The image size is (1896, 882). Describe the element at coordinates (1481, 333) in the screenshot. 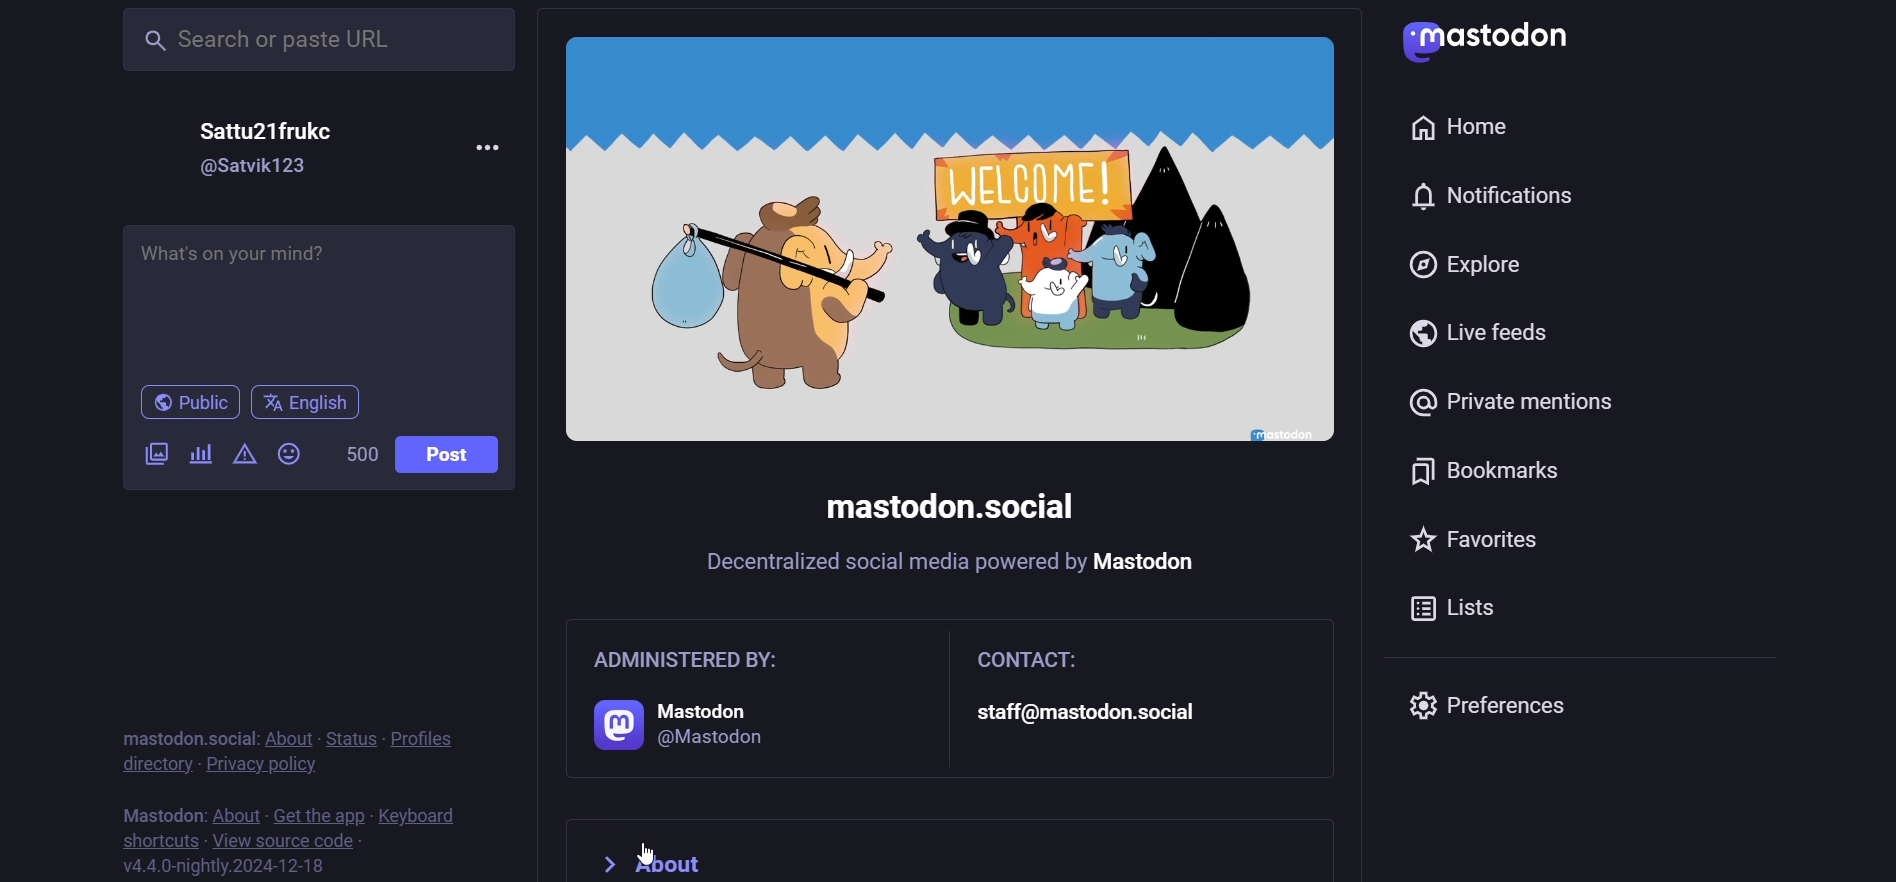

I see `live feed` at that location.